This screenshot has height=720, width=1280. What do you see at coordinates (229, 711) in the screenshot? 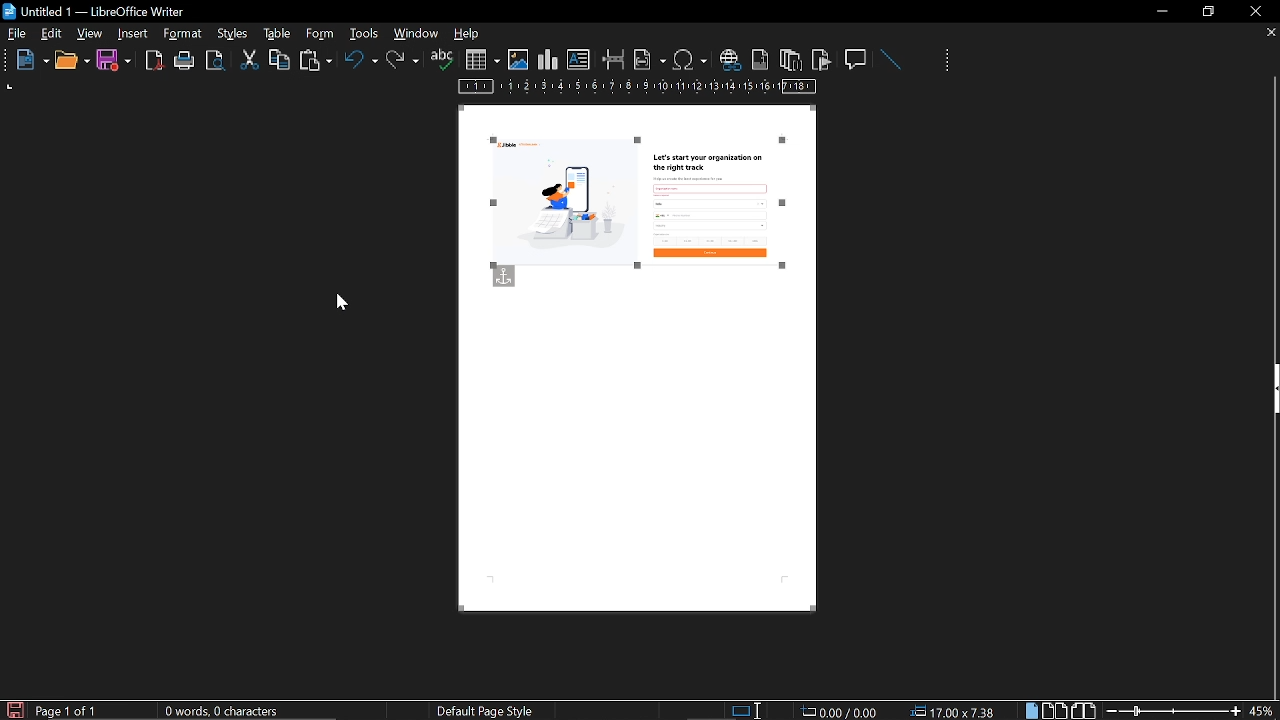
I see `word count` at bounding box center [229, 711].